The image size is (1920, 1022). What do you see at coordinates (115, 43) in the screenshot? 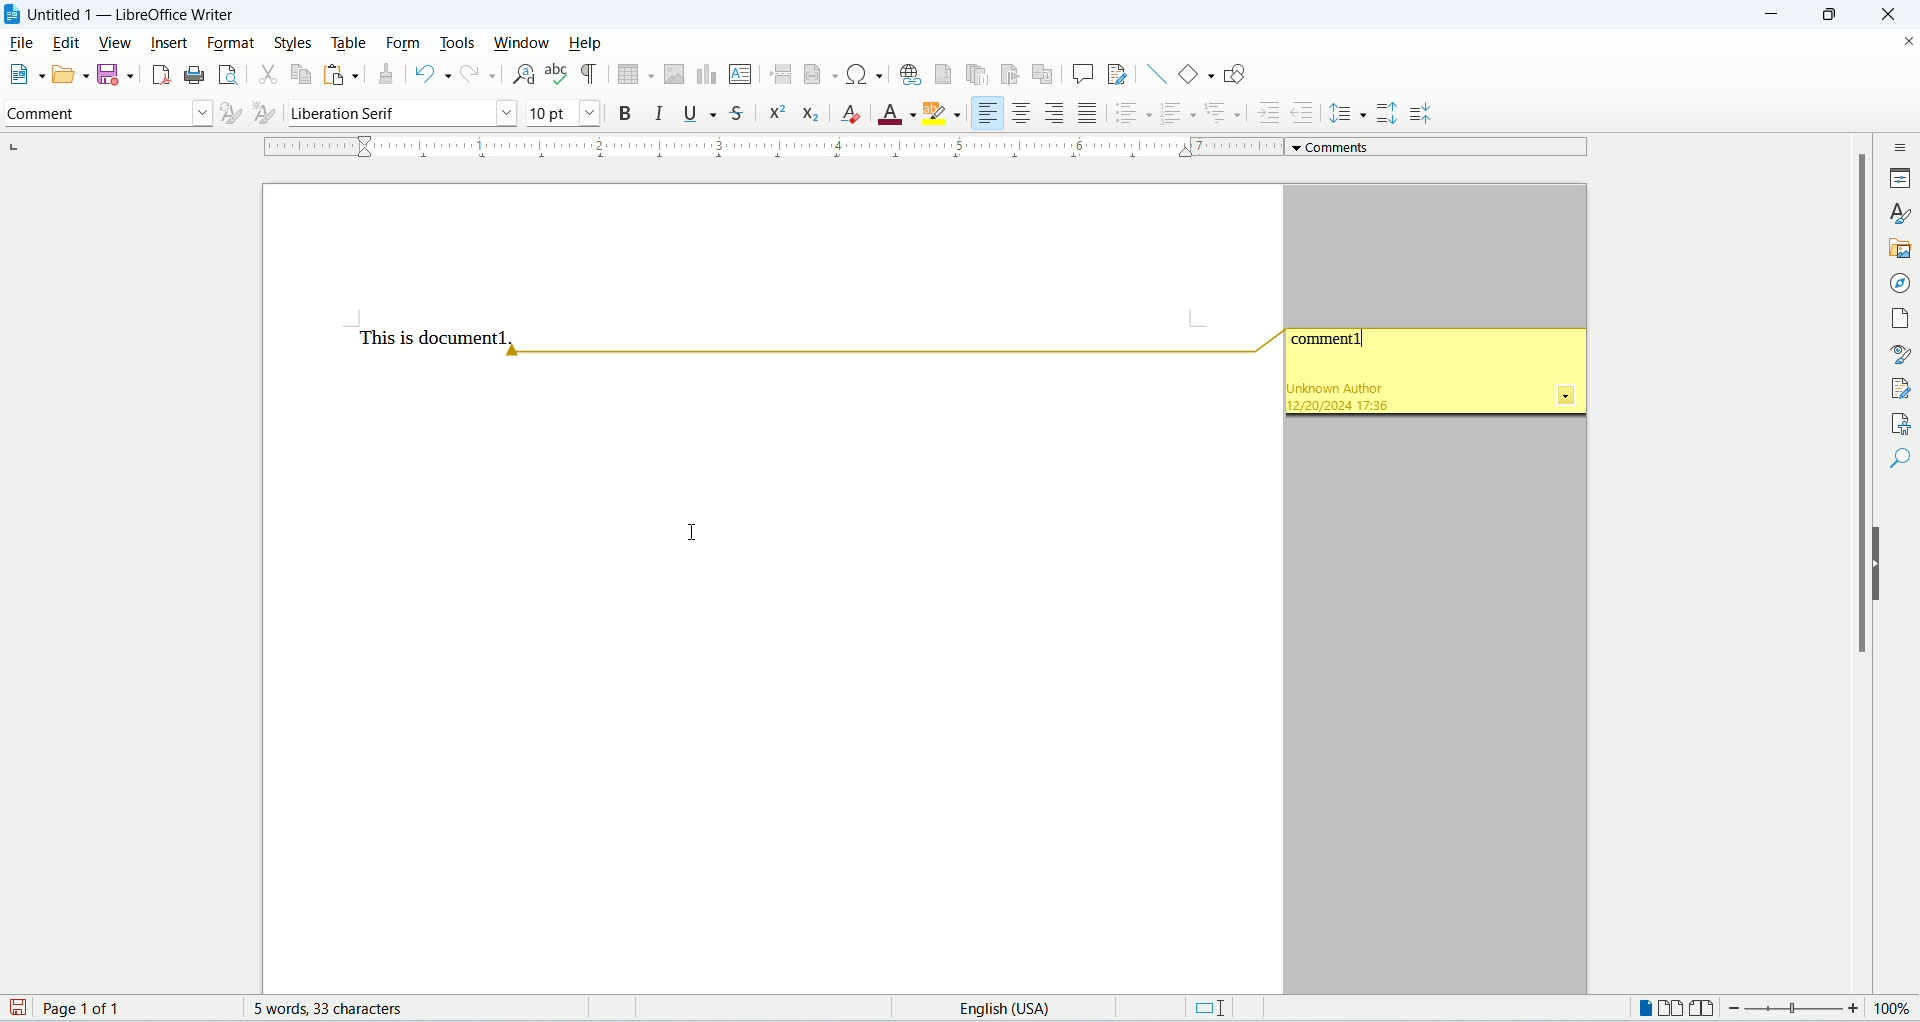
I see `view` at bounding box center [115, 43].